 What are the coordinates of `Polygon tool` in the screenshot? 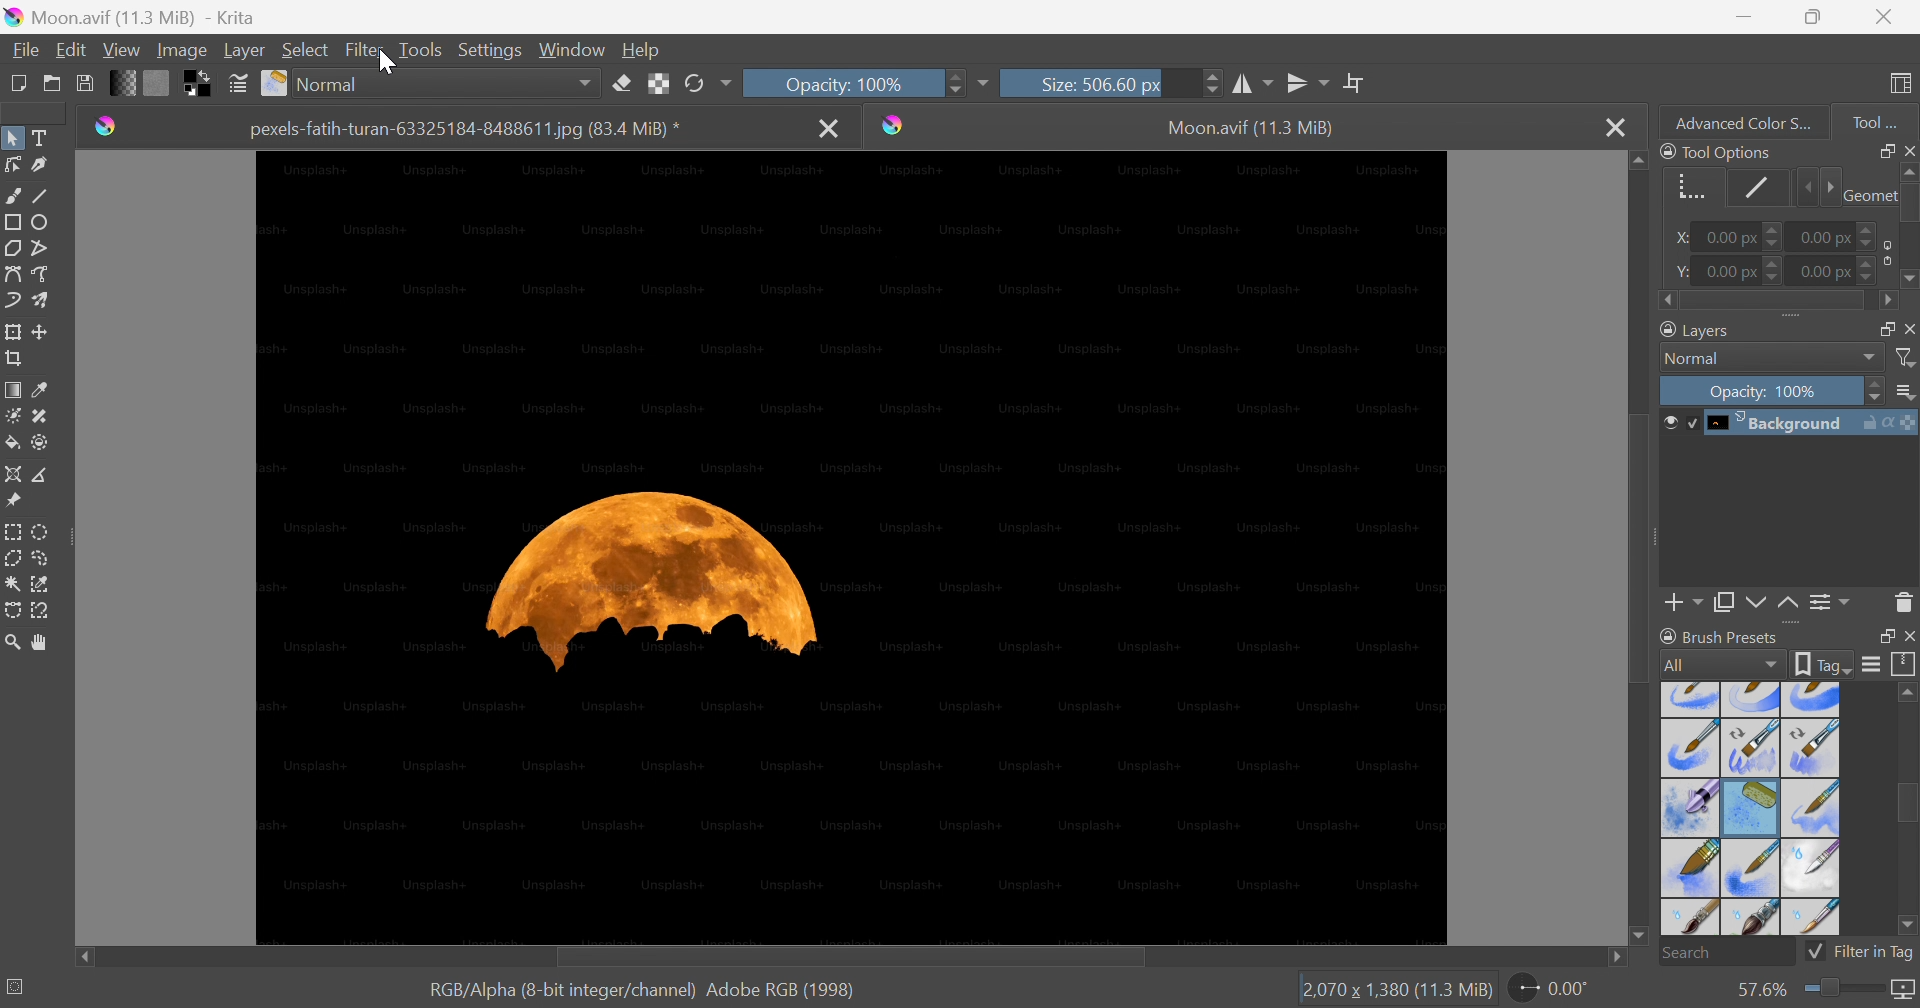 It's located at (12, 248).